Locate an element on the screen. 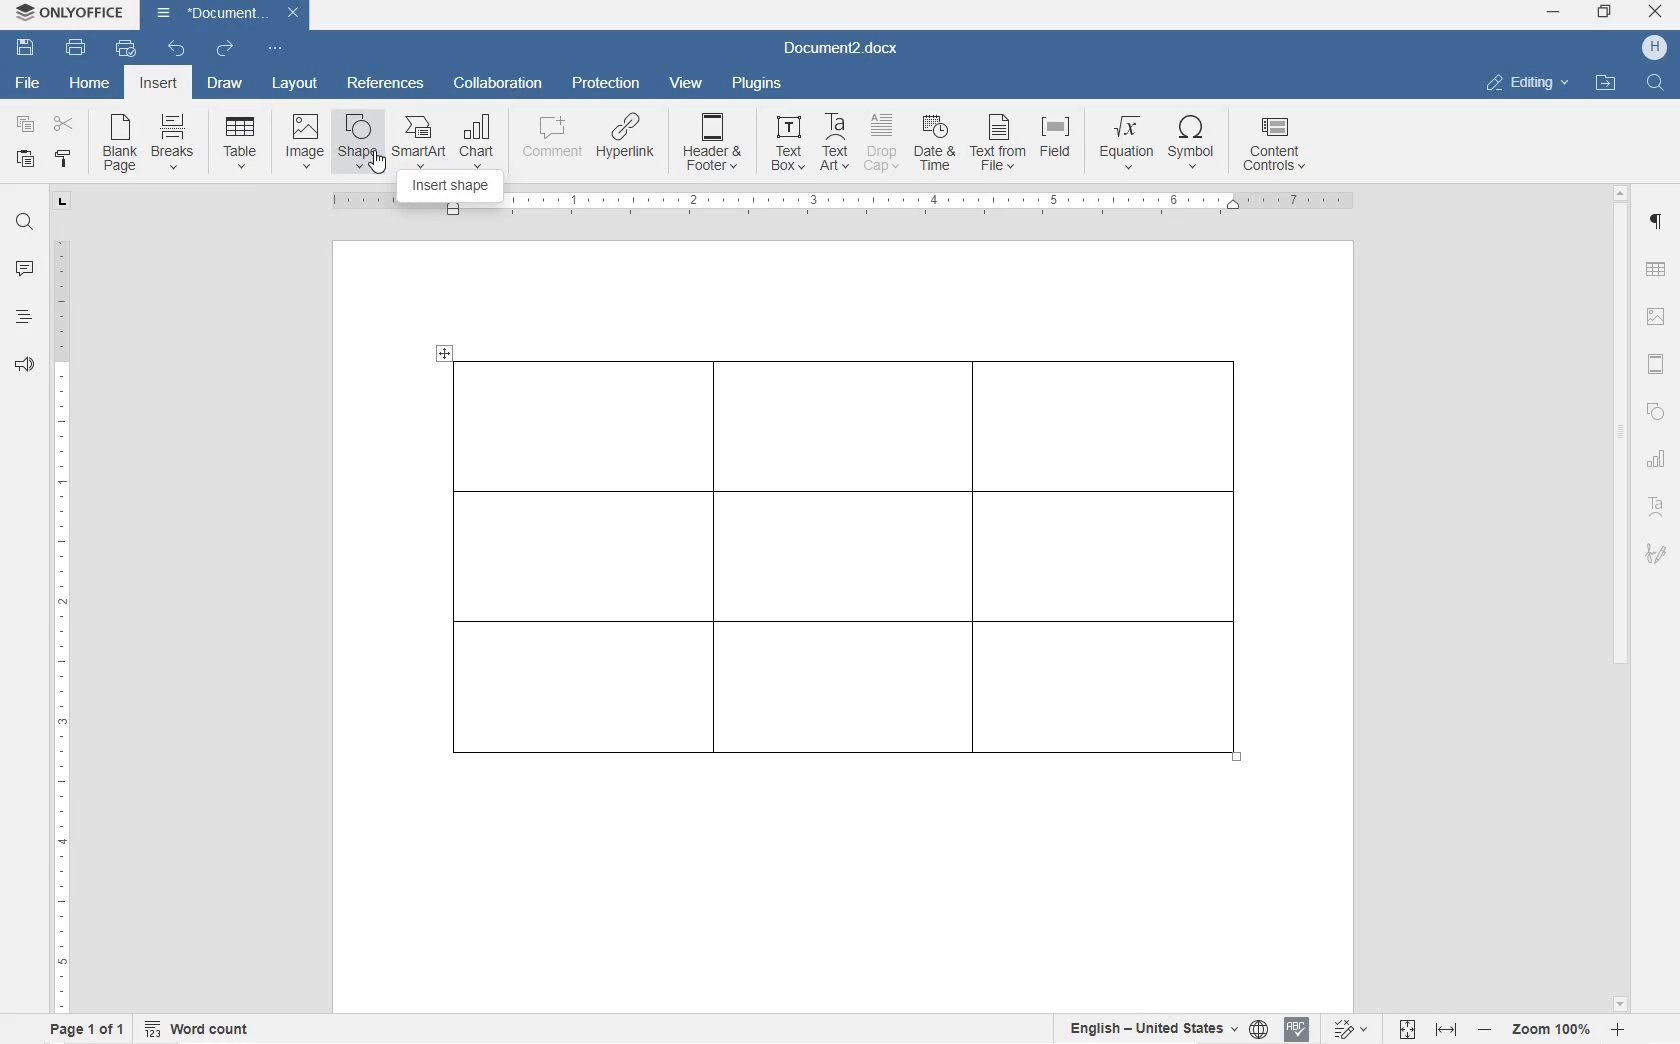 This screenshot has height=1044, width=1680. fit to page or width is located at coordinates (1428, 1028).